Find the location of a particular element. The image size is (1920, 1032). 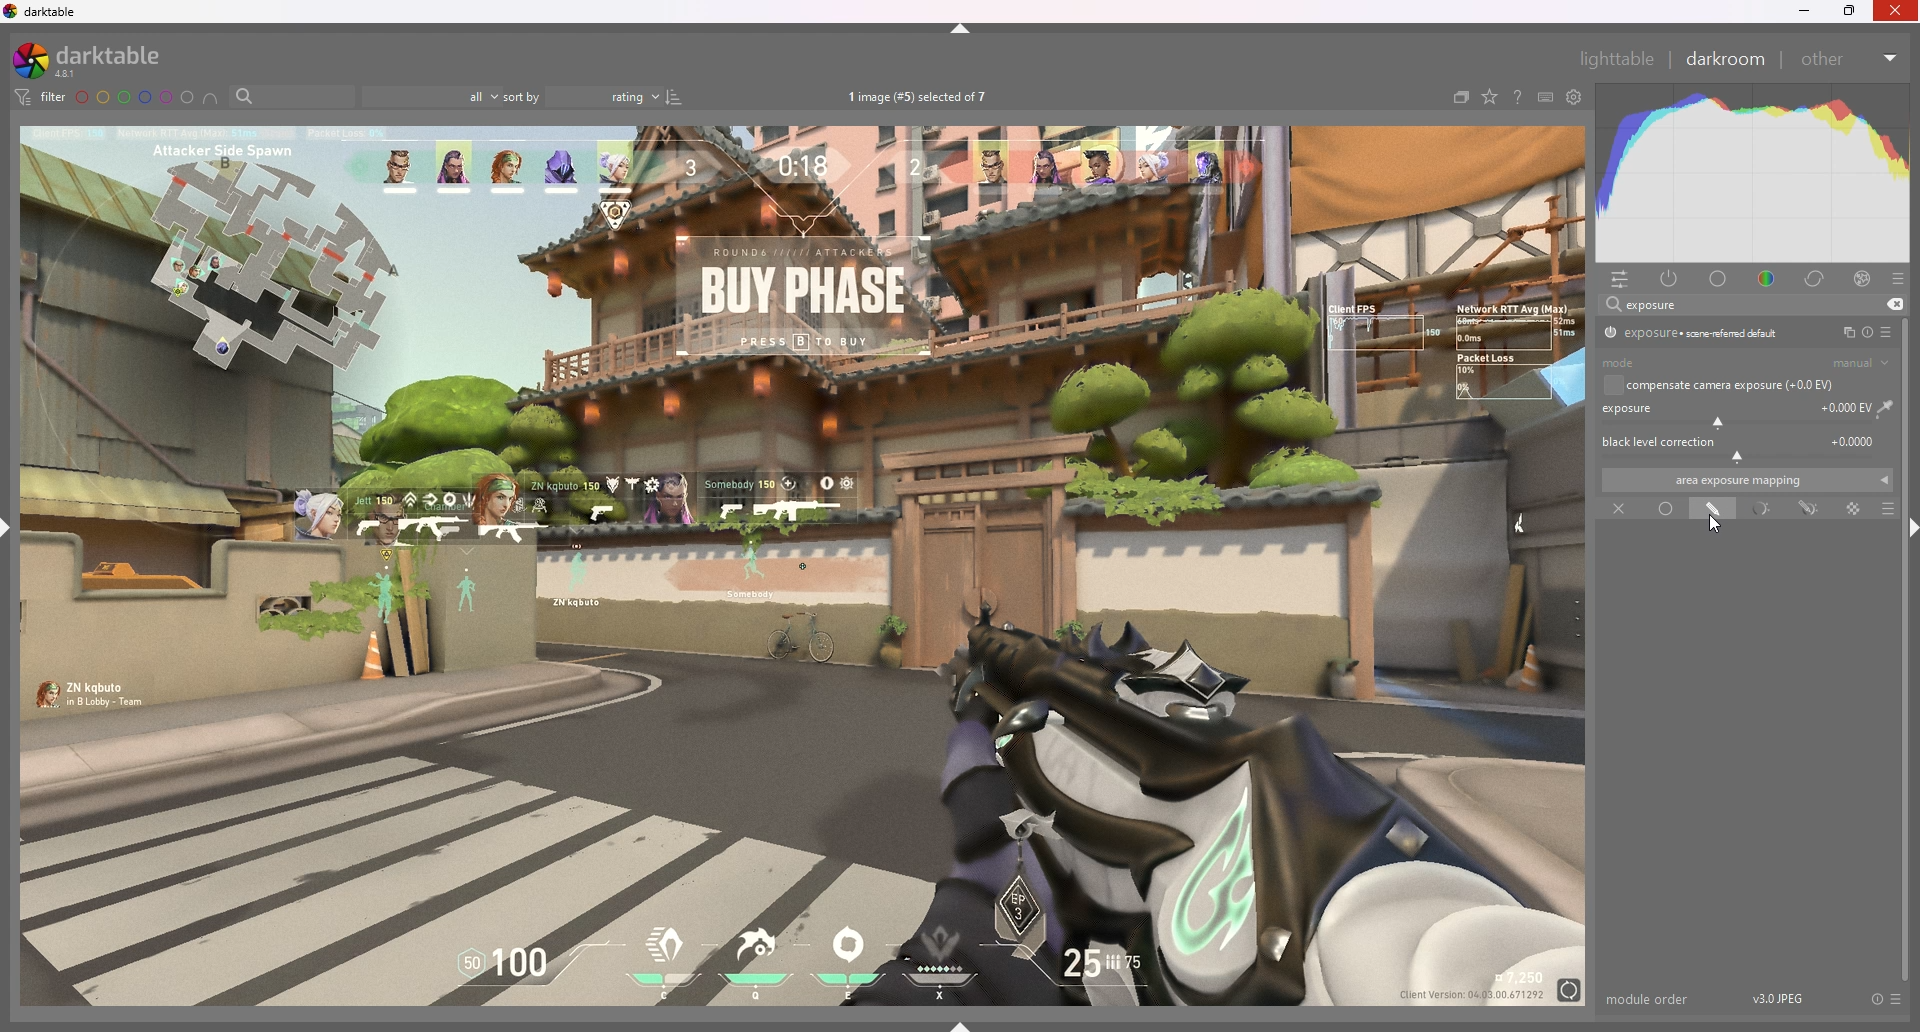

image is located at coordinates (805, 565).